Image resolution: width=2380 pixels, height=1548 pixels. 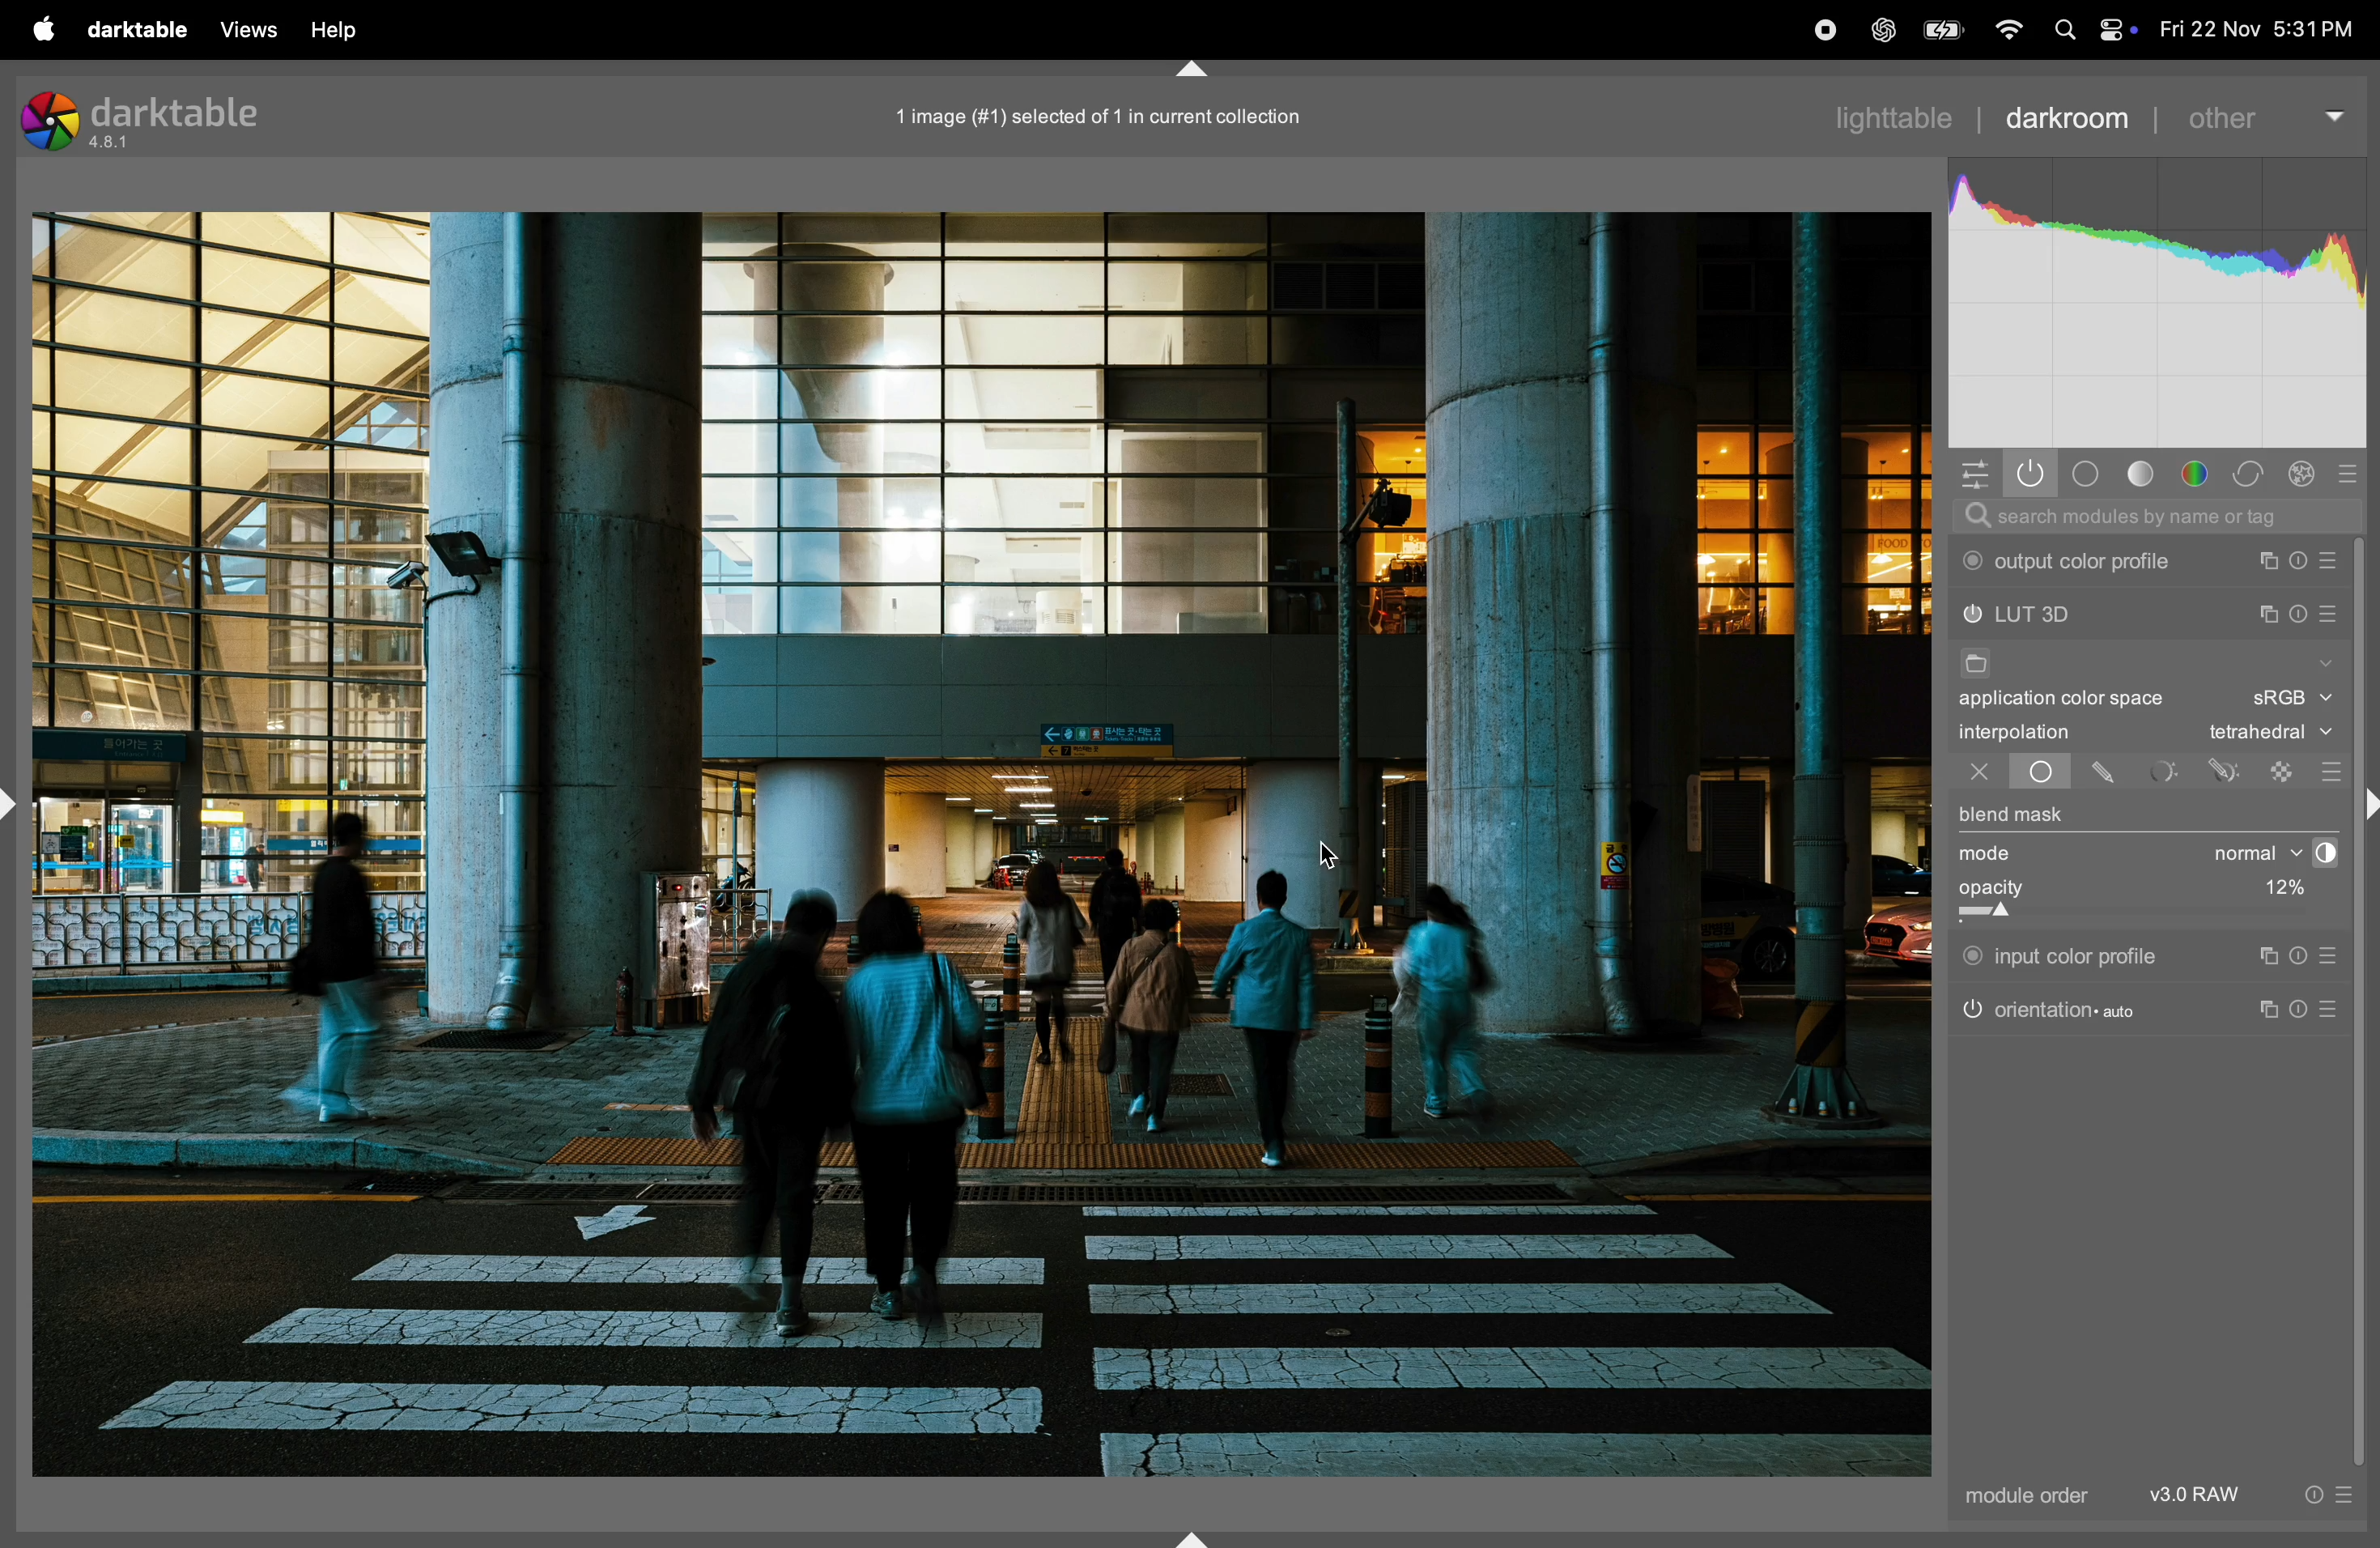 I want to click on raster mask, so click(x=2284, y=770).